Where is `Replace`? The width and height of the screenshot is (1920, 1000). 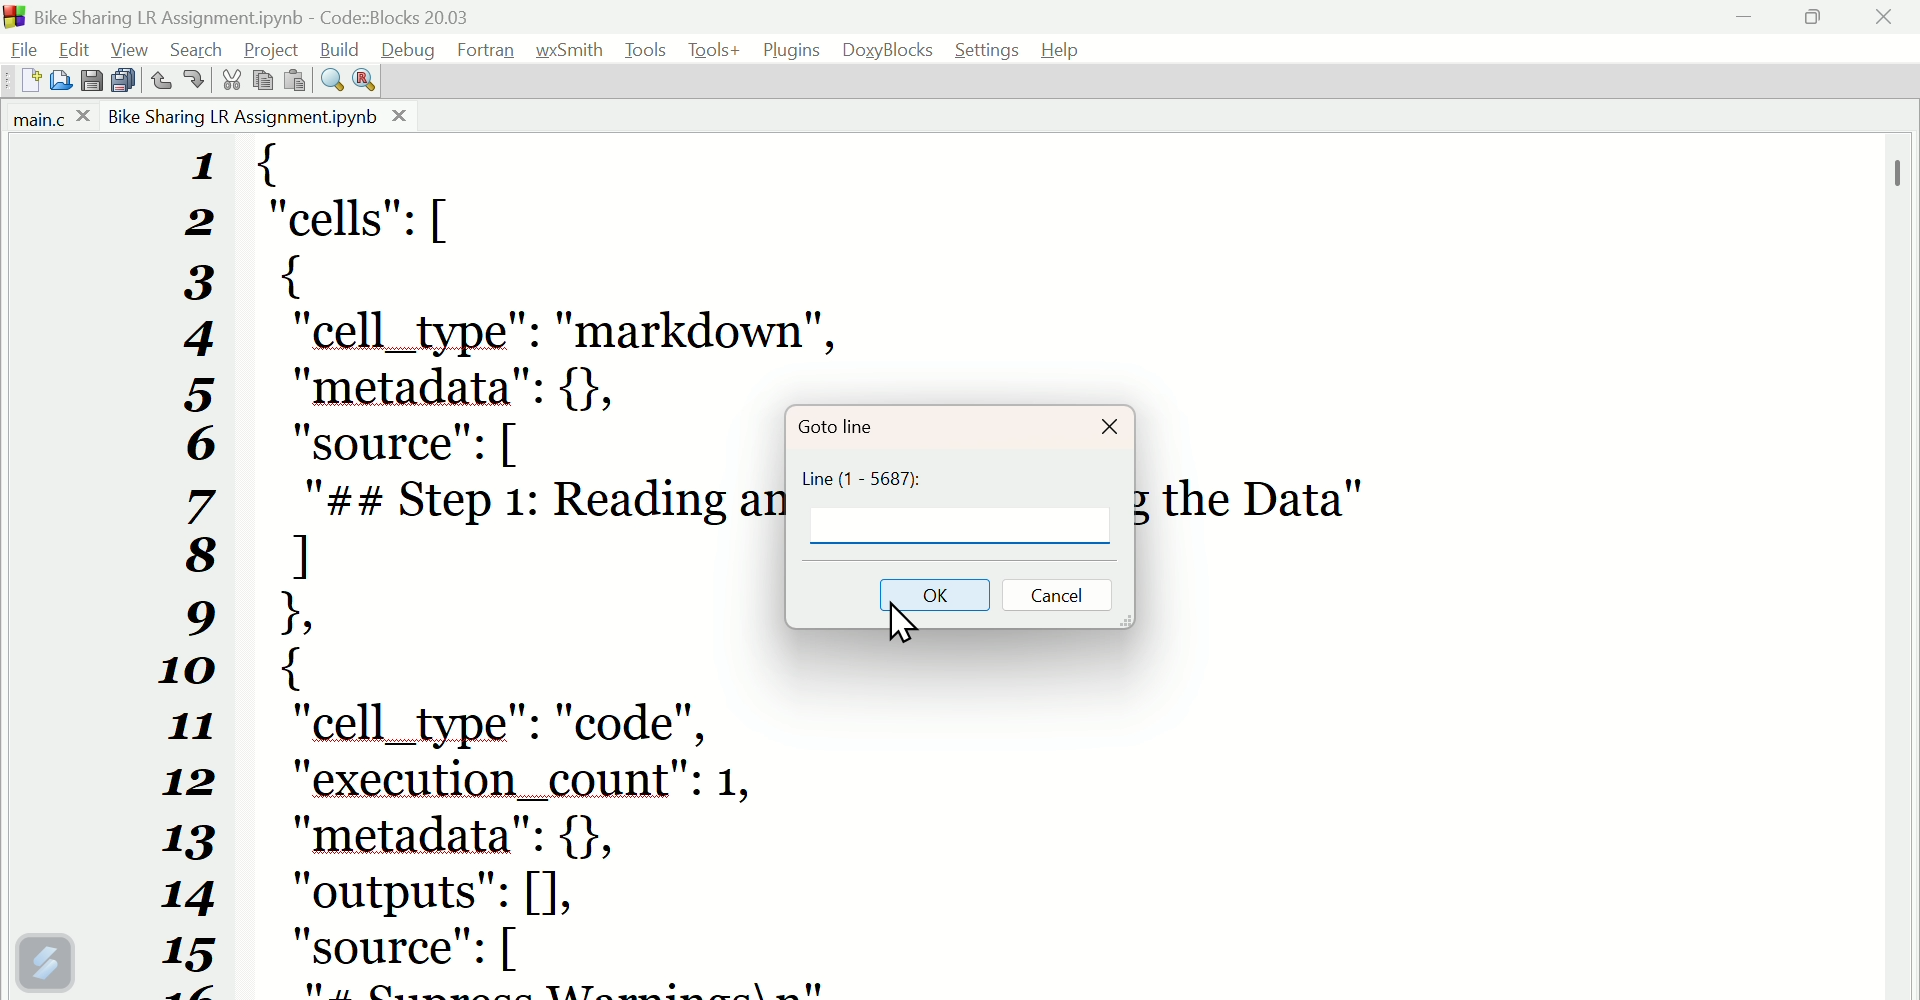 Replace is located at coordinates (364, 79).